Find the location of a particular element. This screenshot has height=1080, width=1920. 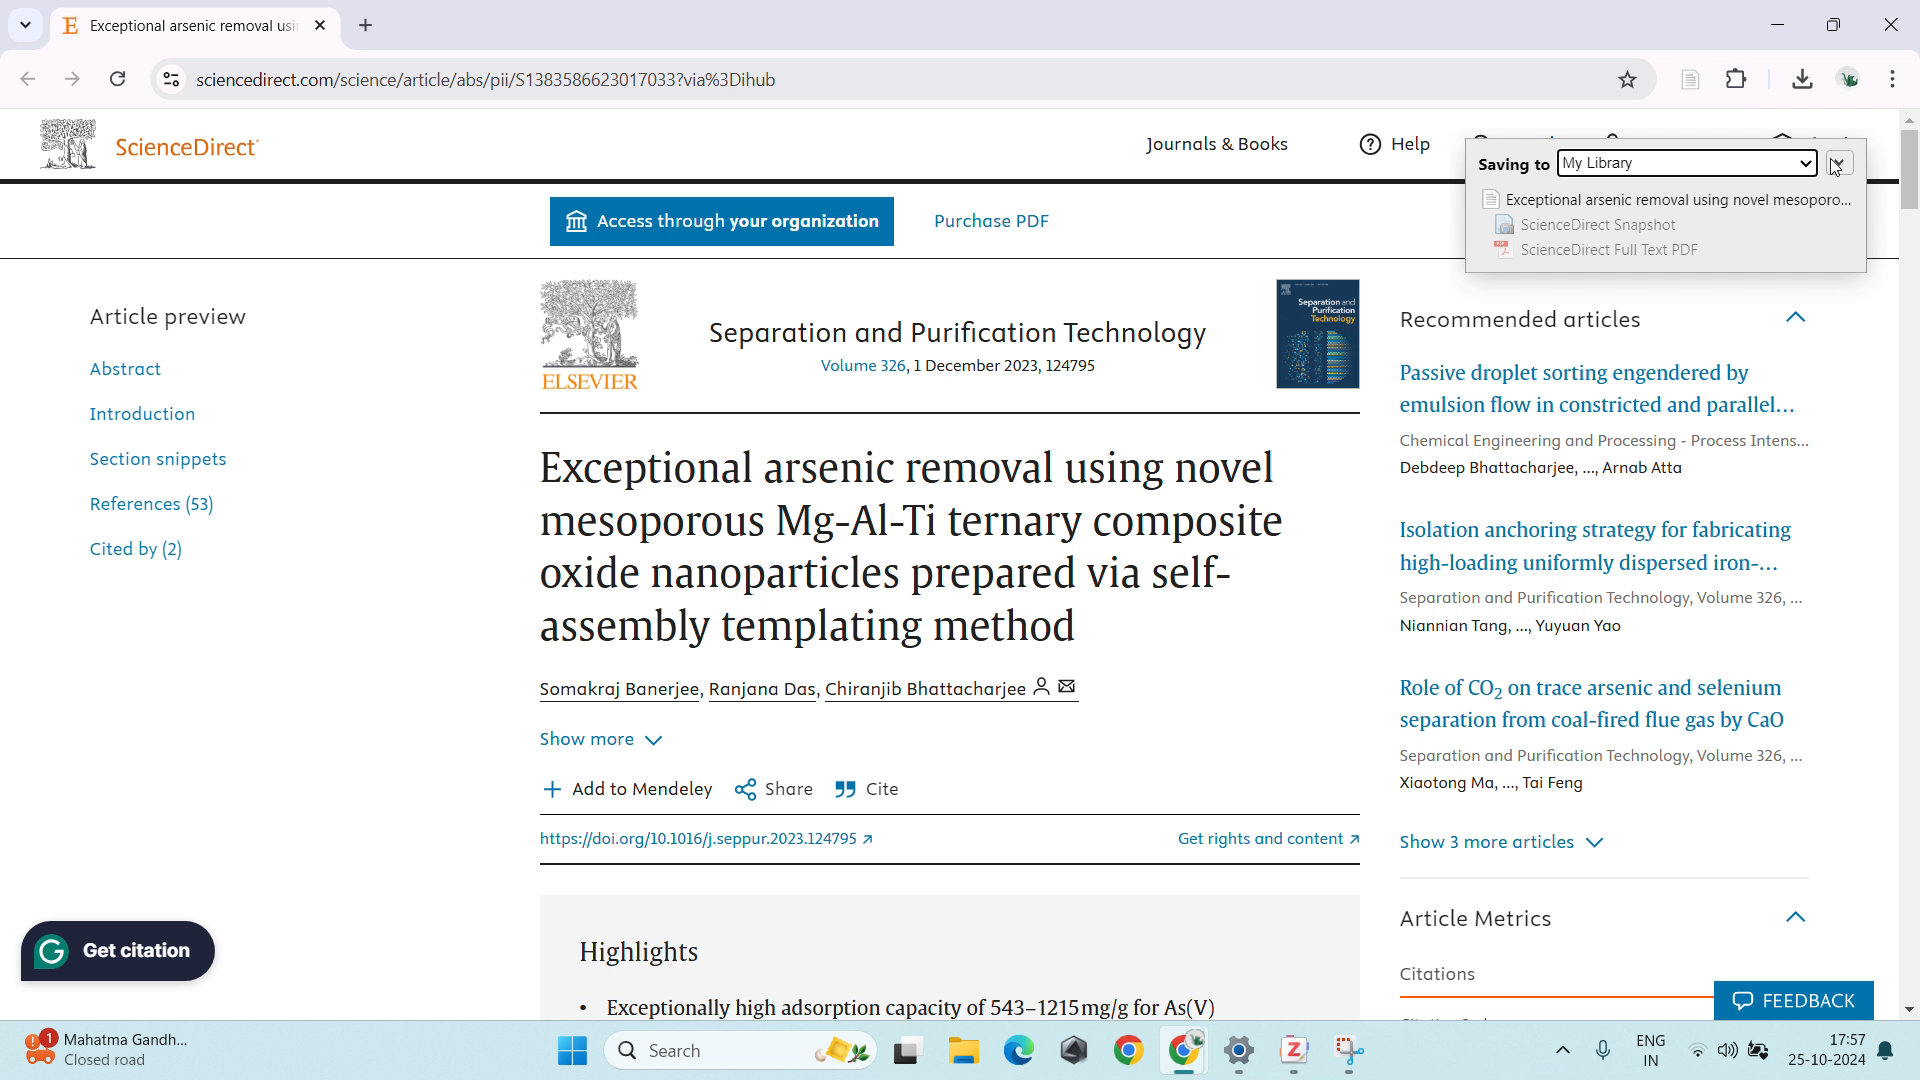

Logo is located at coordinates (64, 141).